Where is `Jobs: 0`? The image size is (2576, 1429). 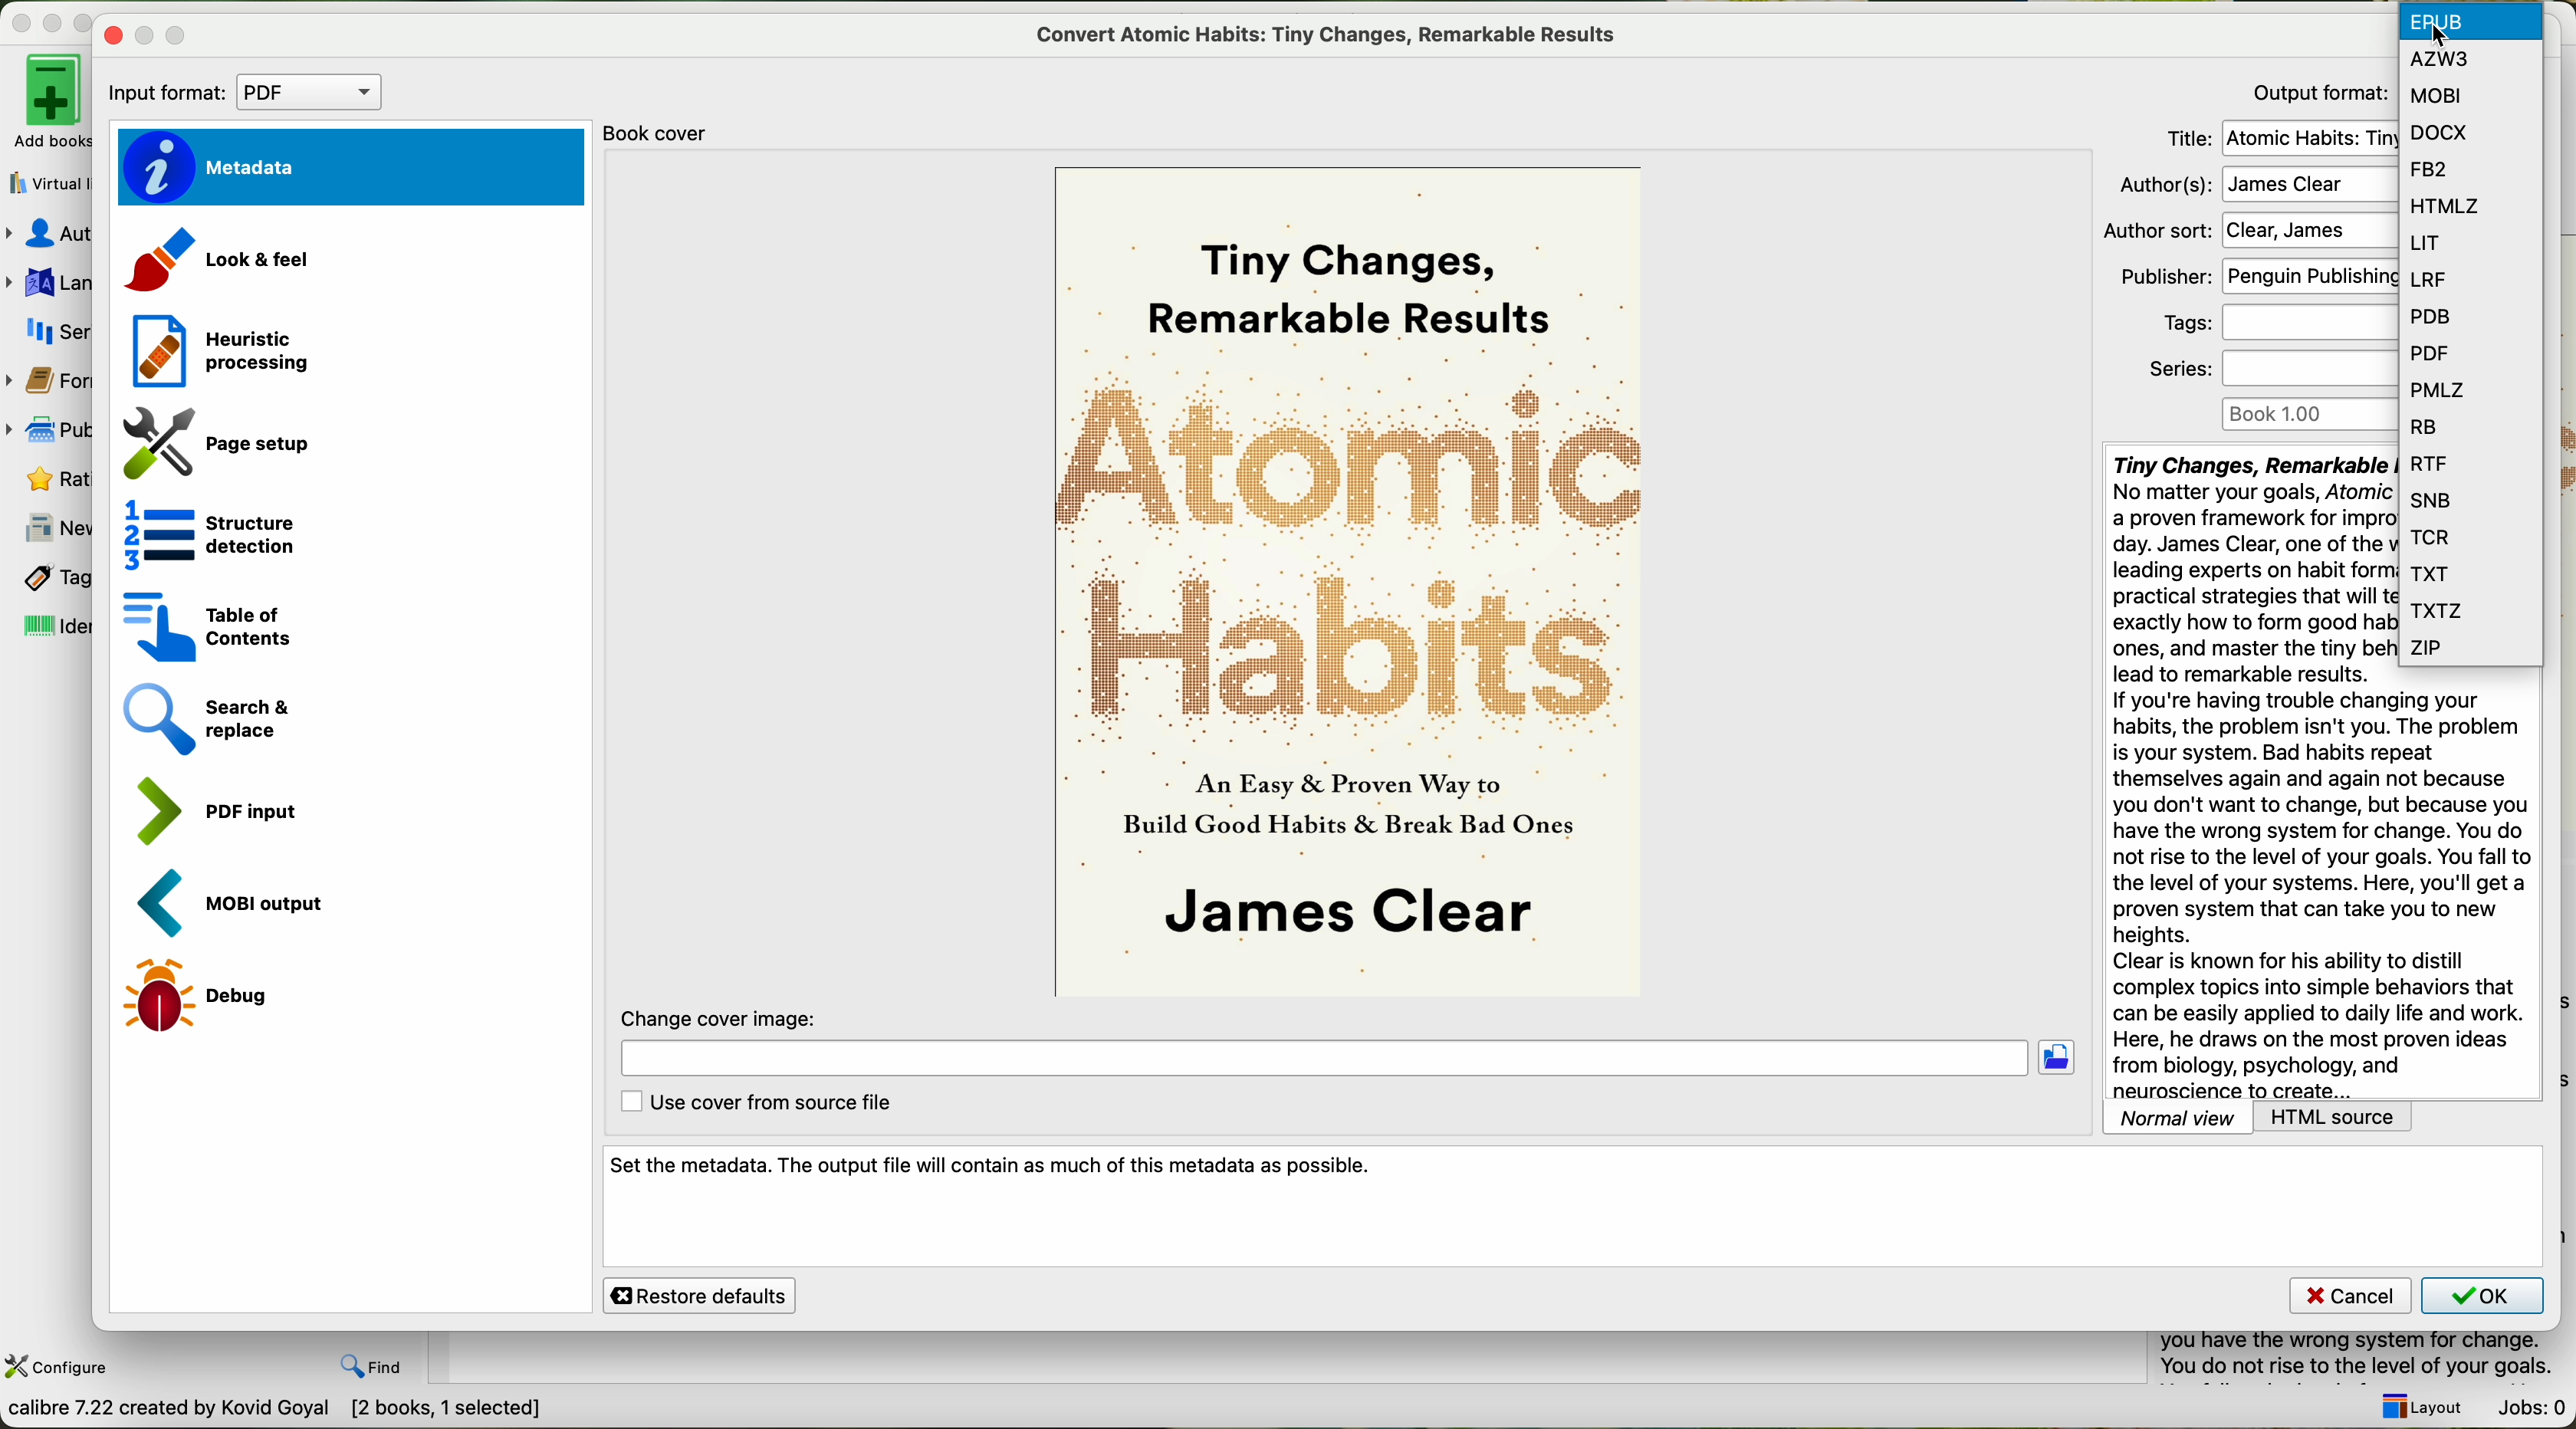 Jobs: 0 is located at coordinates (2533, 1409).